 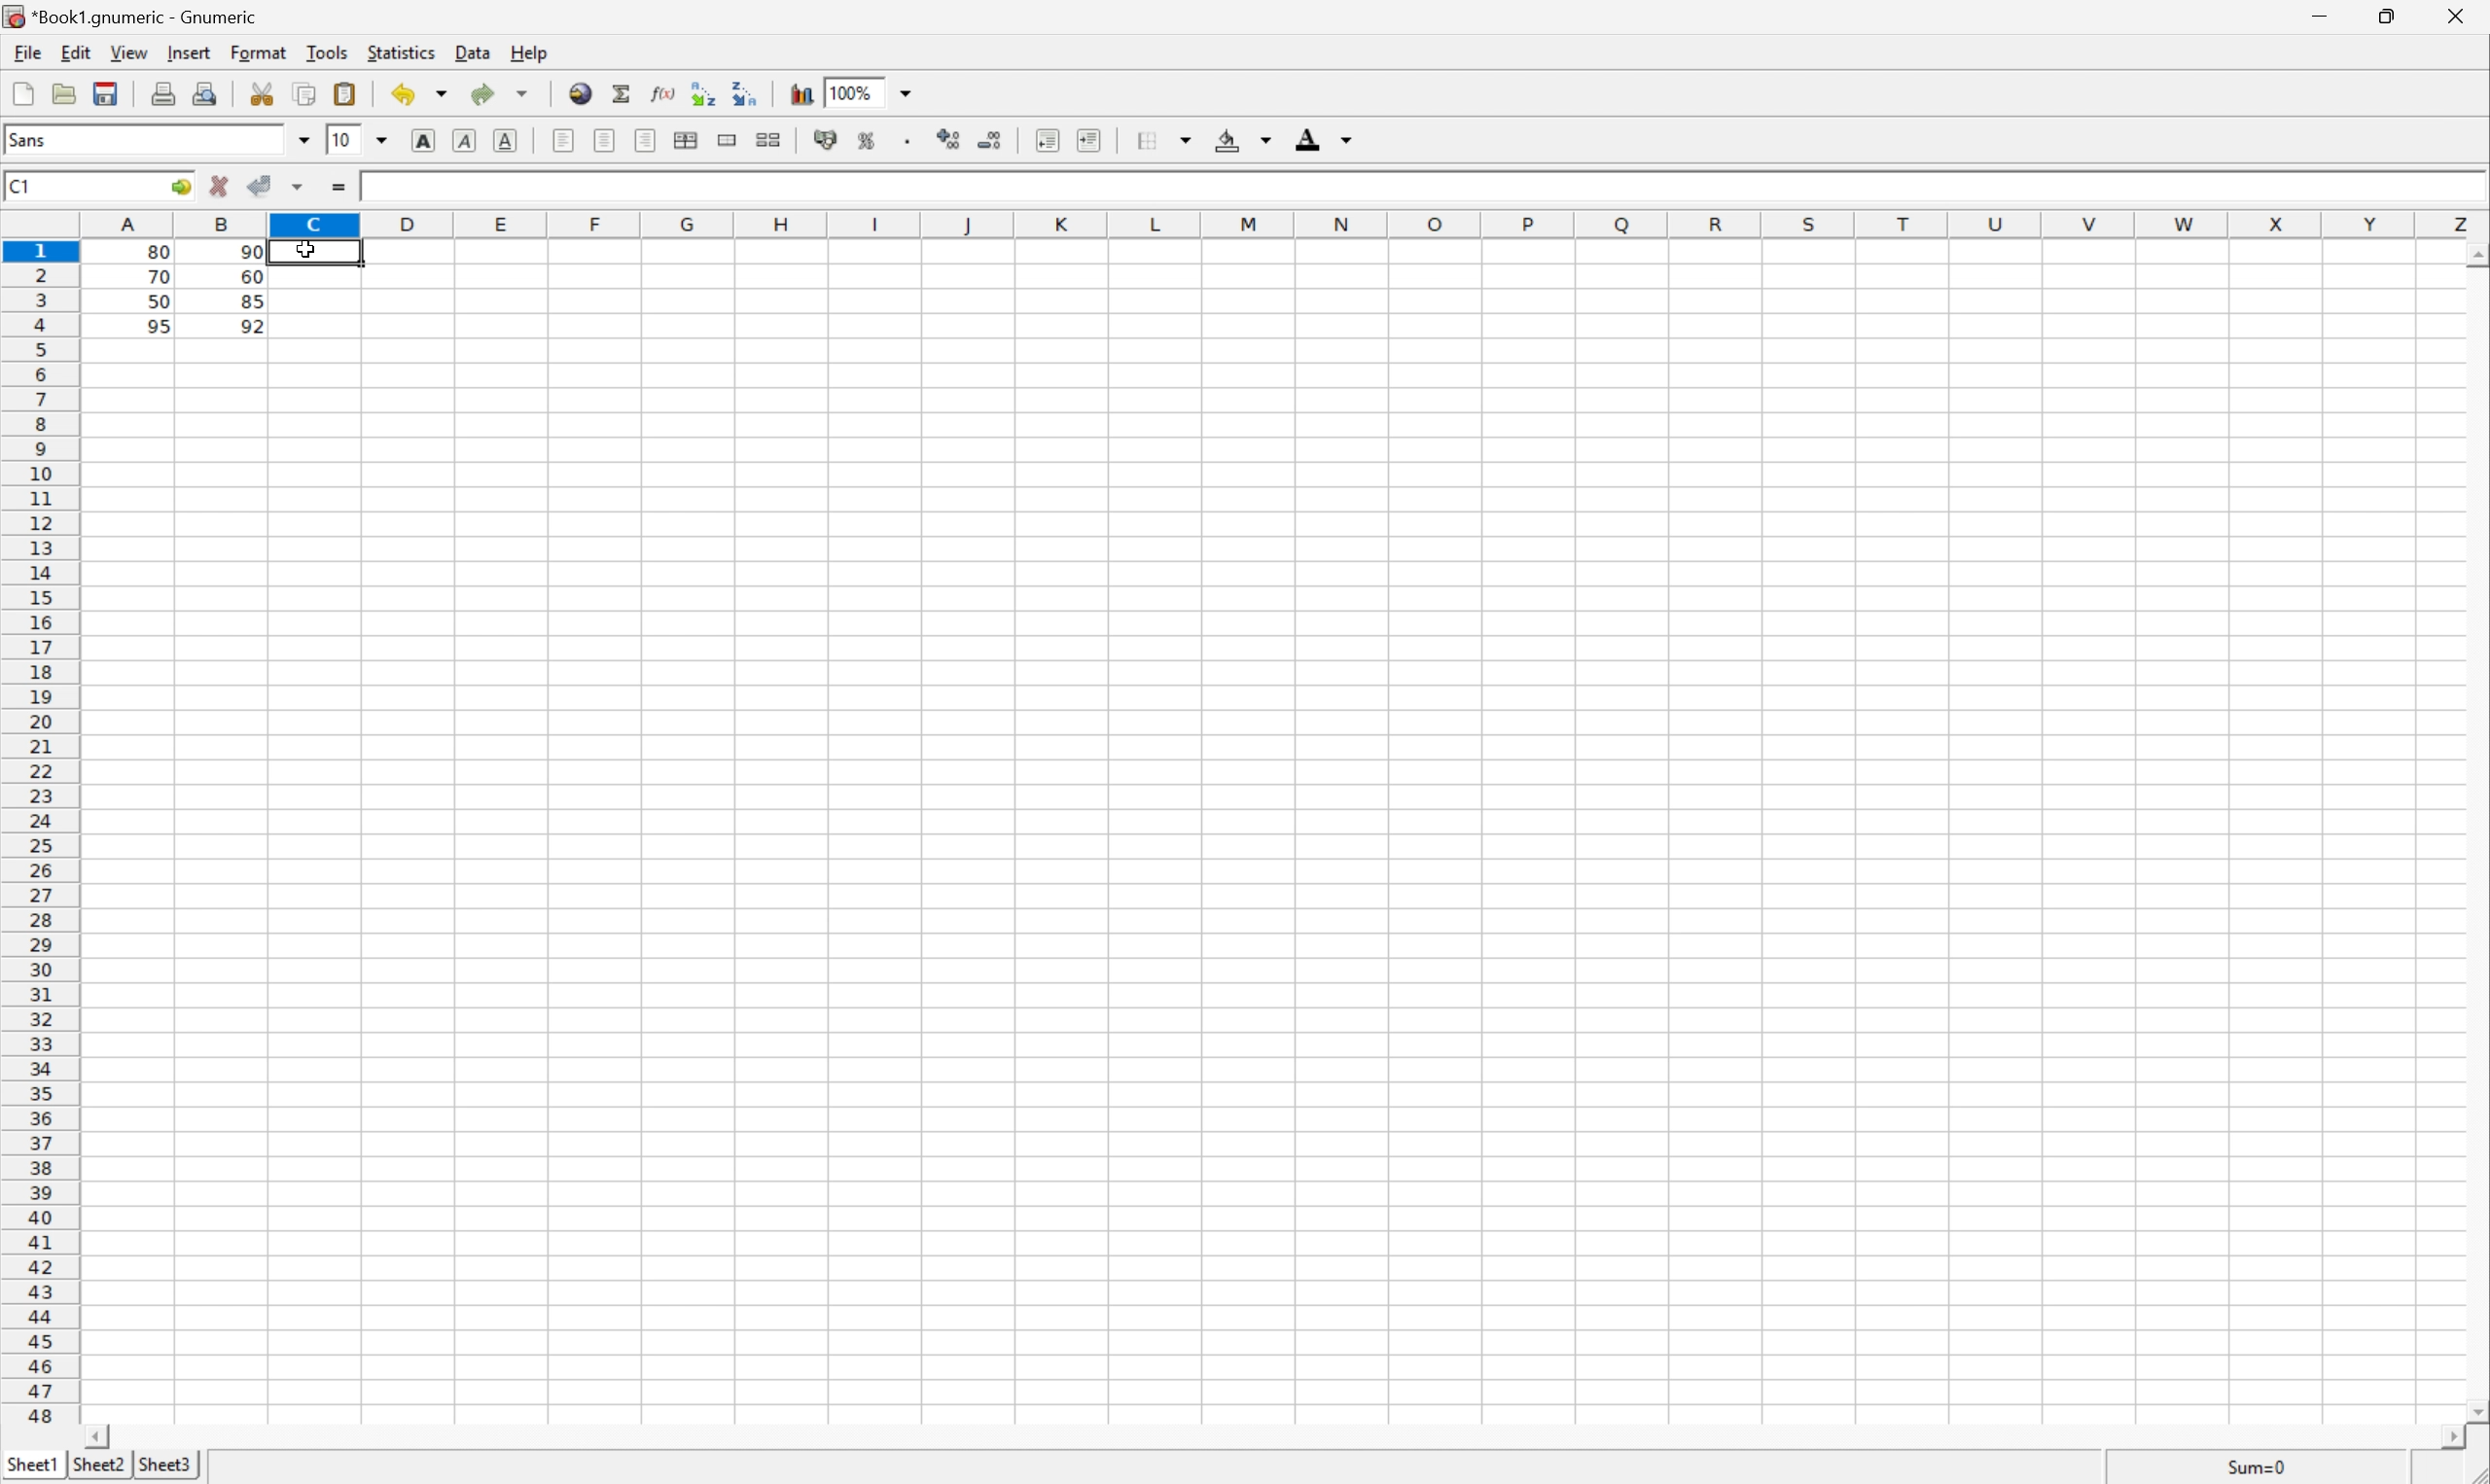 I want to click on Help, so click(x=530, y=54).